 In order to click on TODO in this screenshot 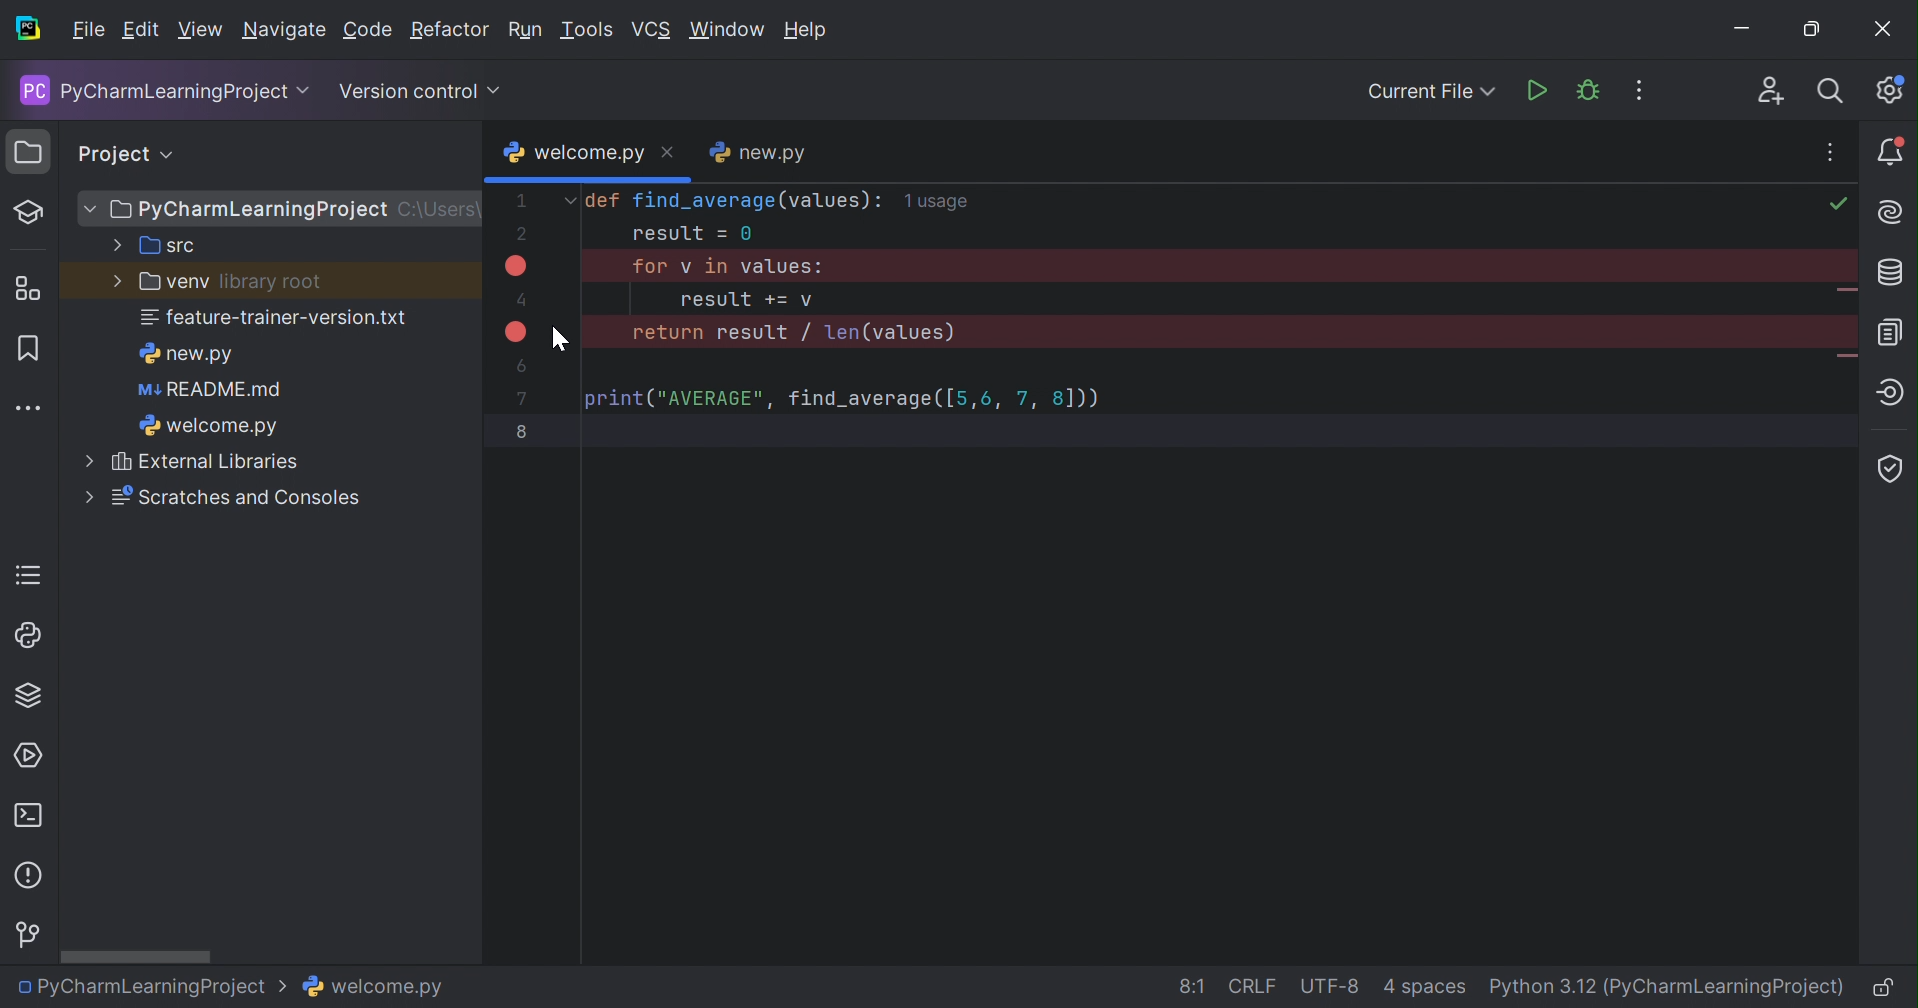, I will do `click(29, 572)`.